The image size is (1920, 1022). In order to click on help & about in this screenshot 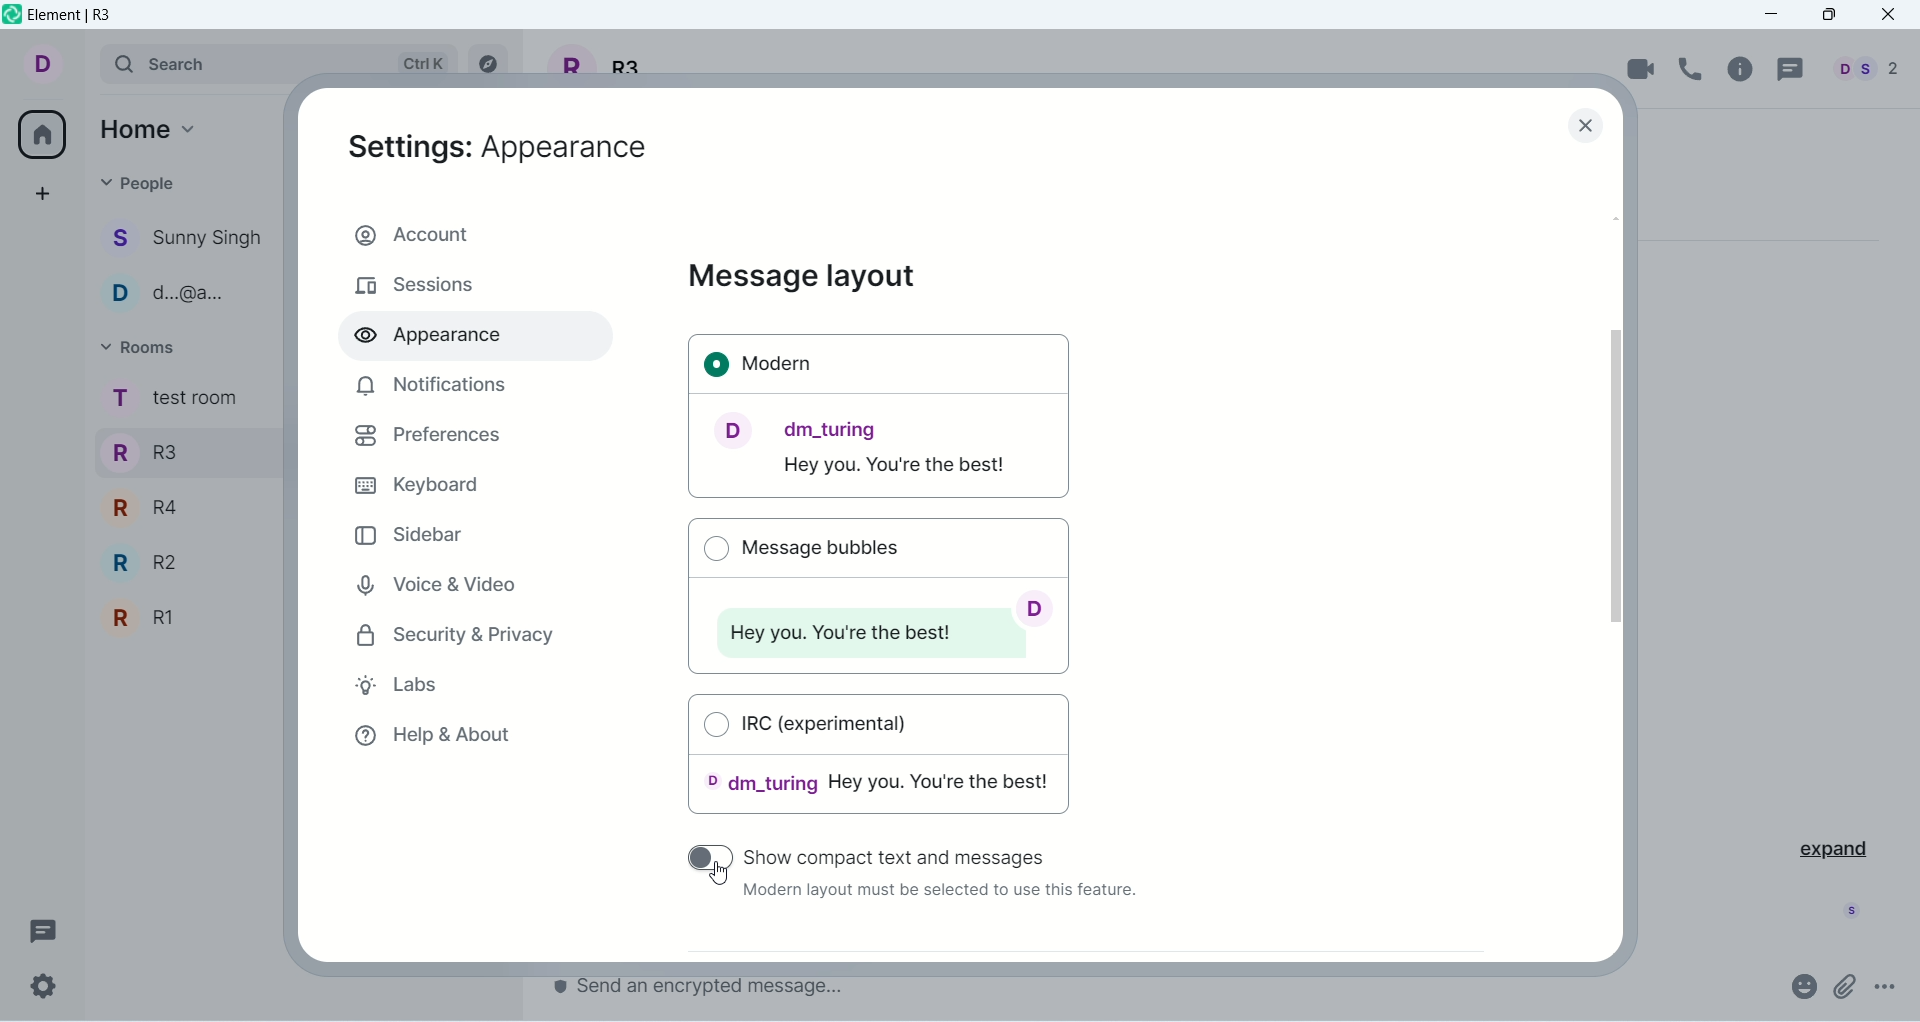, I will do `click(431, 740)`.